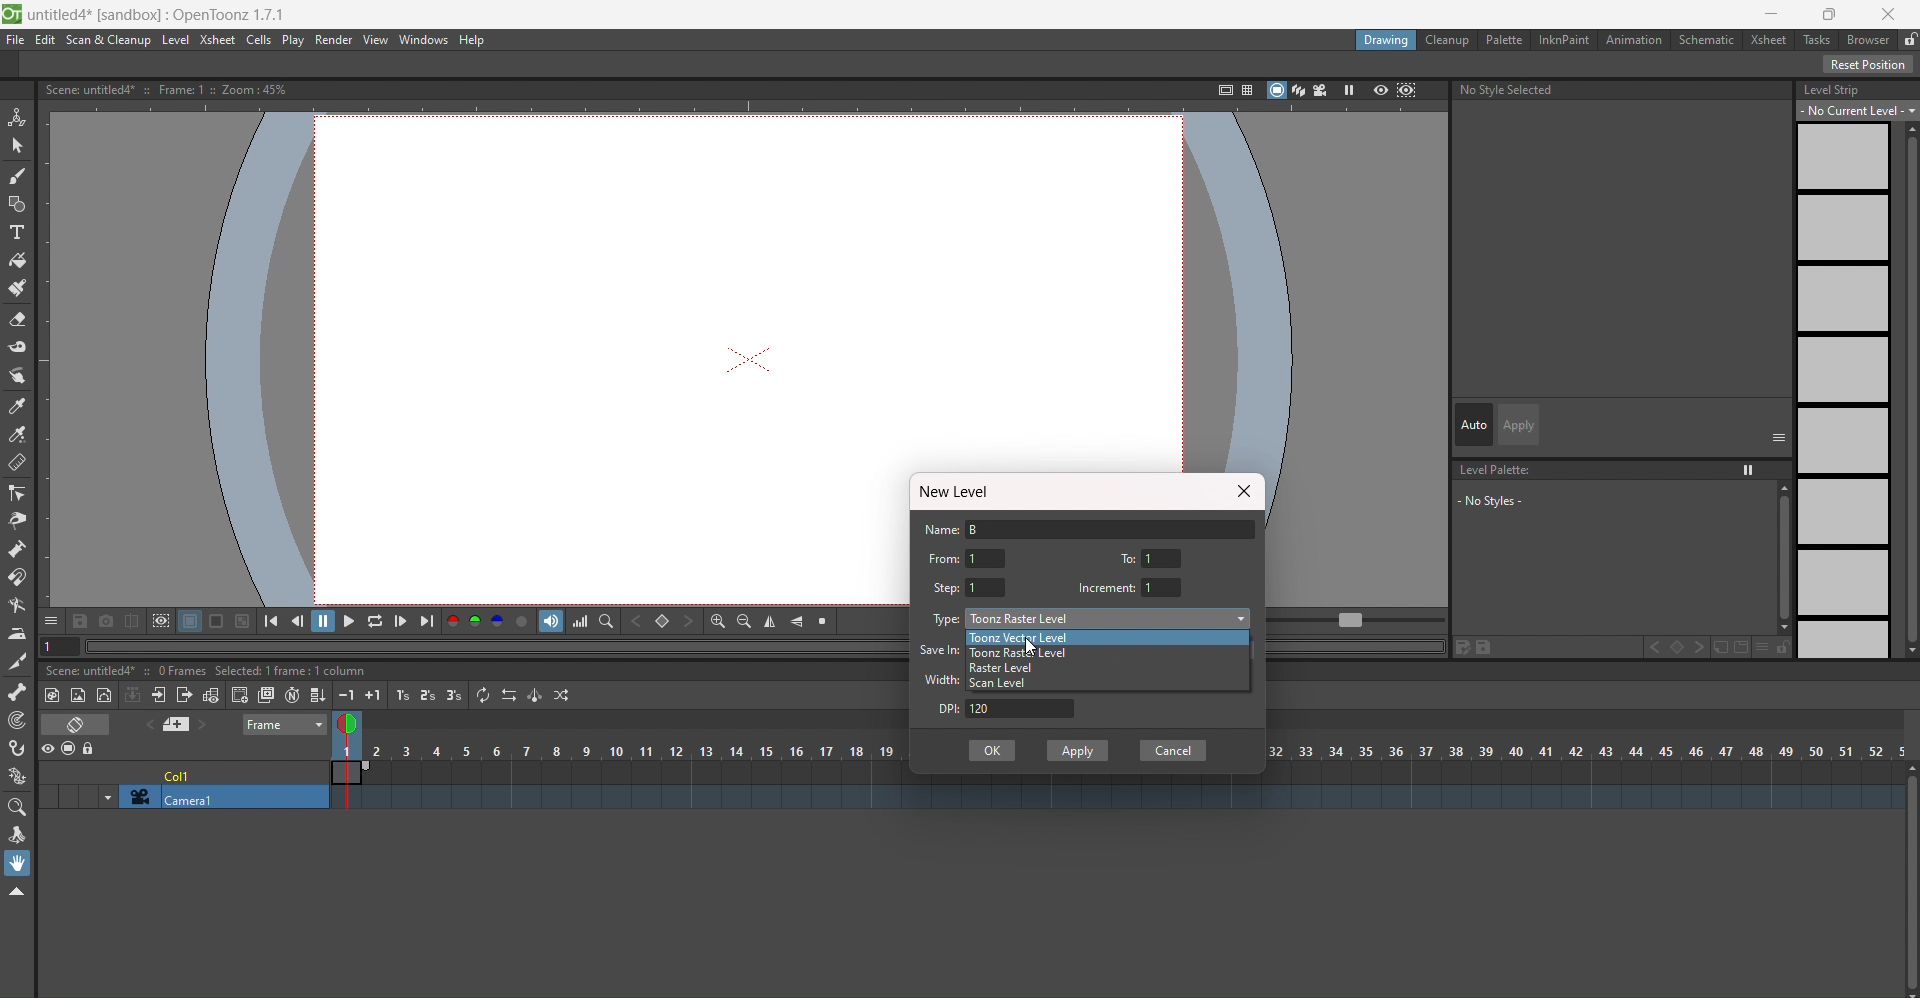  What do you see at coordinates (160, 621) in the screenshot?
I see `tool` at bounding box center [160, 621].